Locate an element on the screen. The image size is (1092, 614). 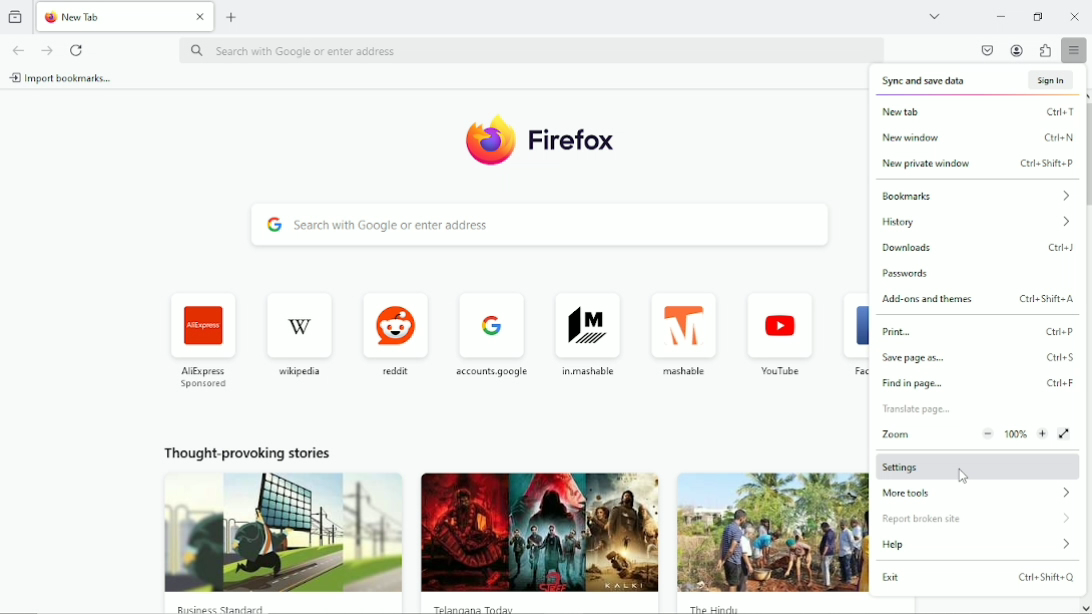
Zoom is located at coordinates (975, 434).